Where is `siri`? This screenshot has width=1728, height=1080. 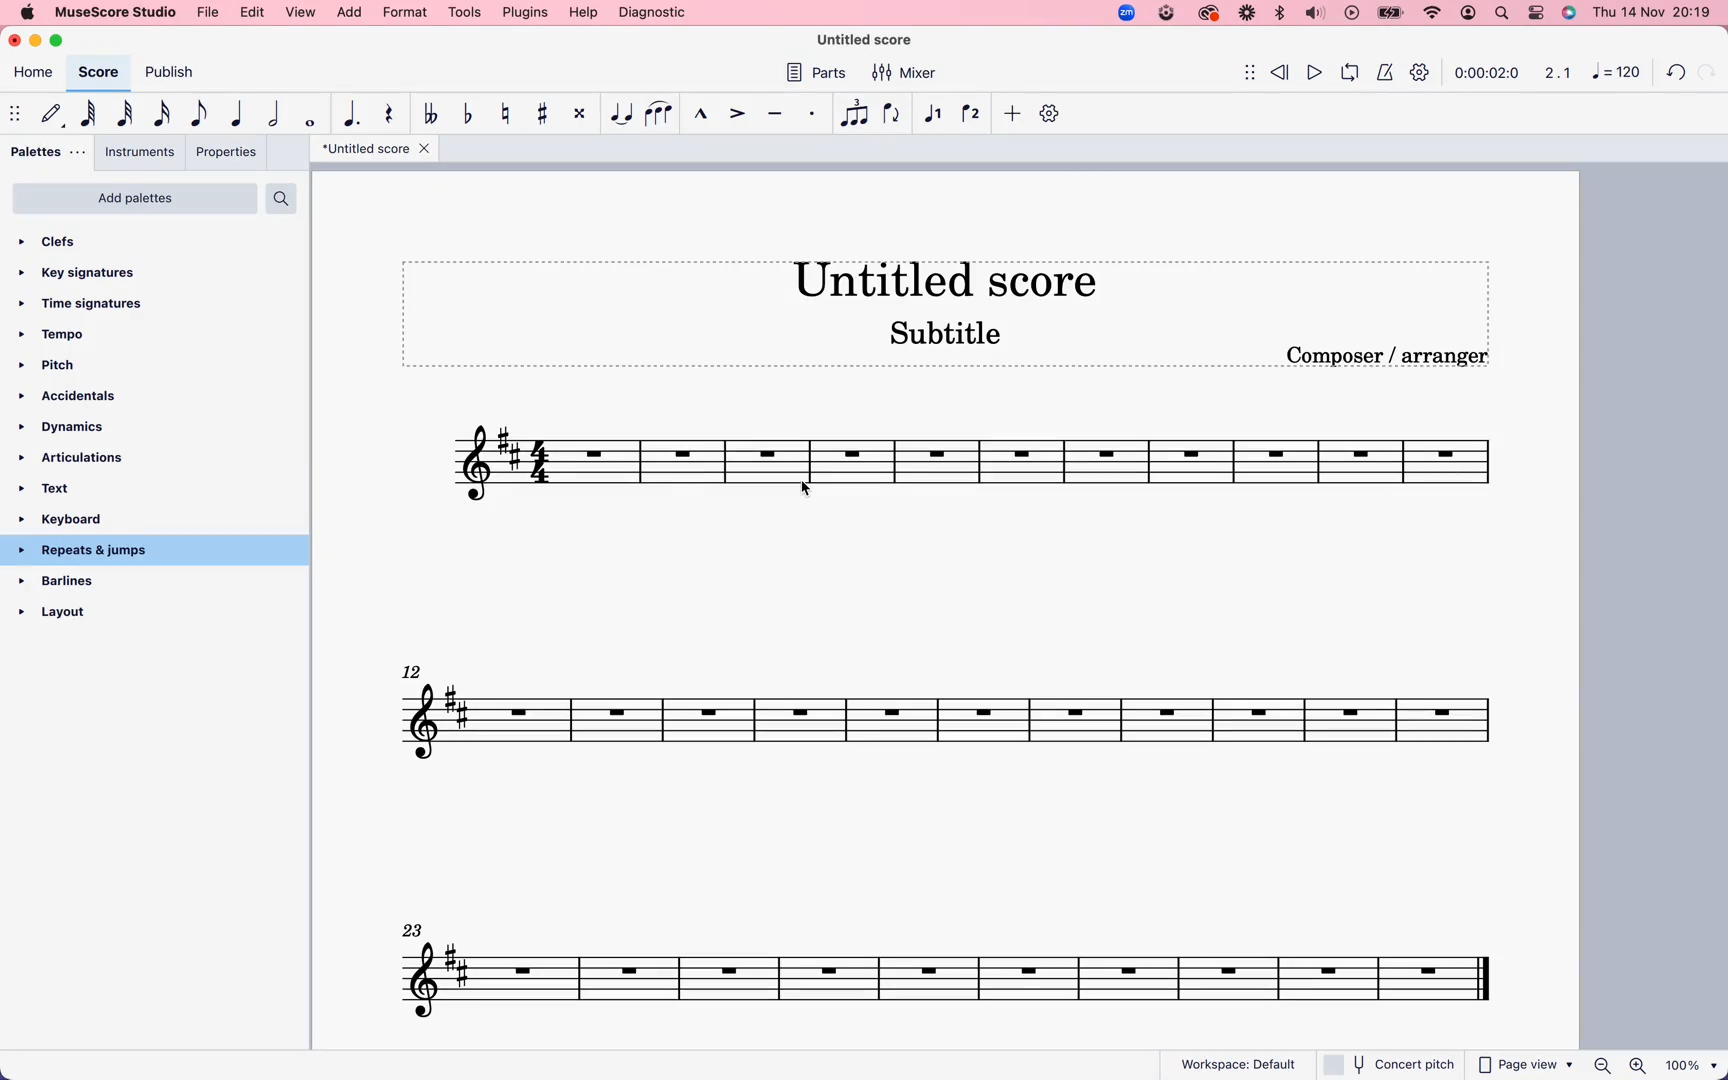
siri is located at coordinates (1566, 12).